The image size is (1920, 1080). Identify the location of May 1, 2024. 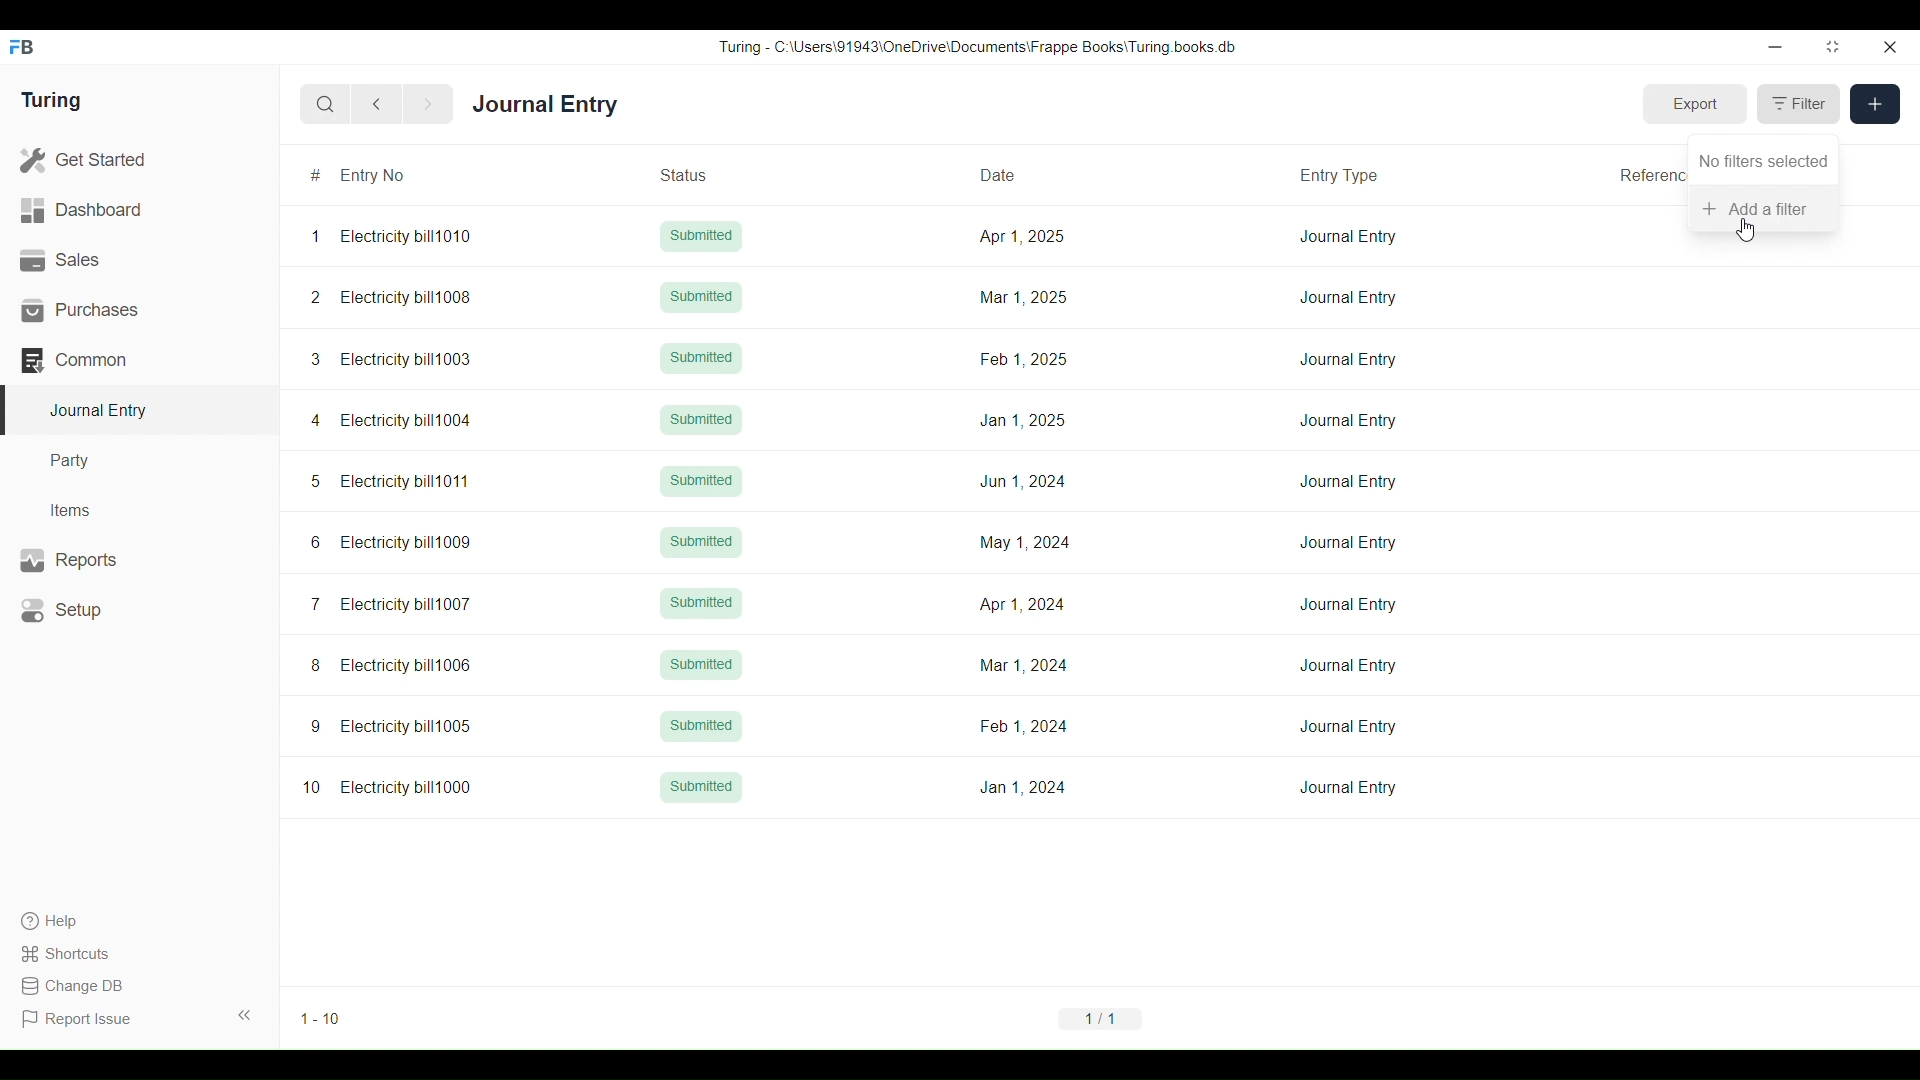
(1024, 541).